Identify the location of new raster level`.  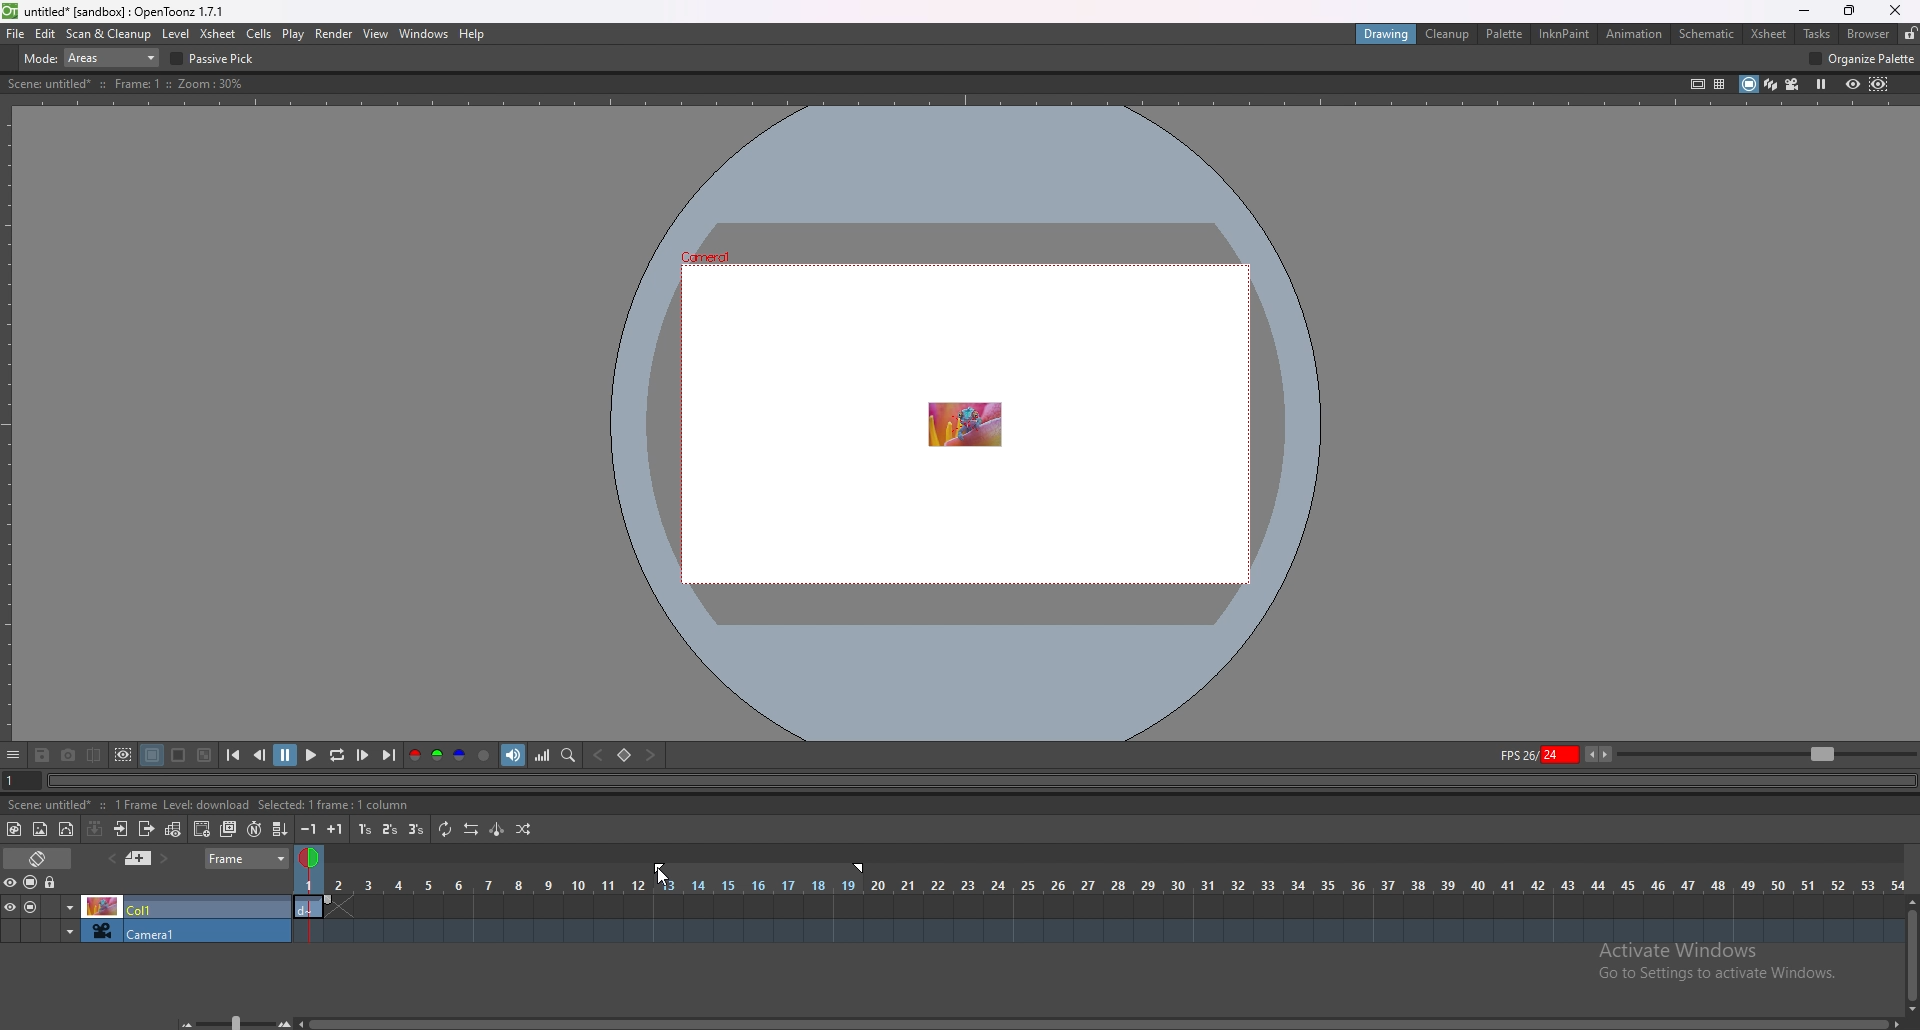
(40, 829).